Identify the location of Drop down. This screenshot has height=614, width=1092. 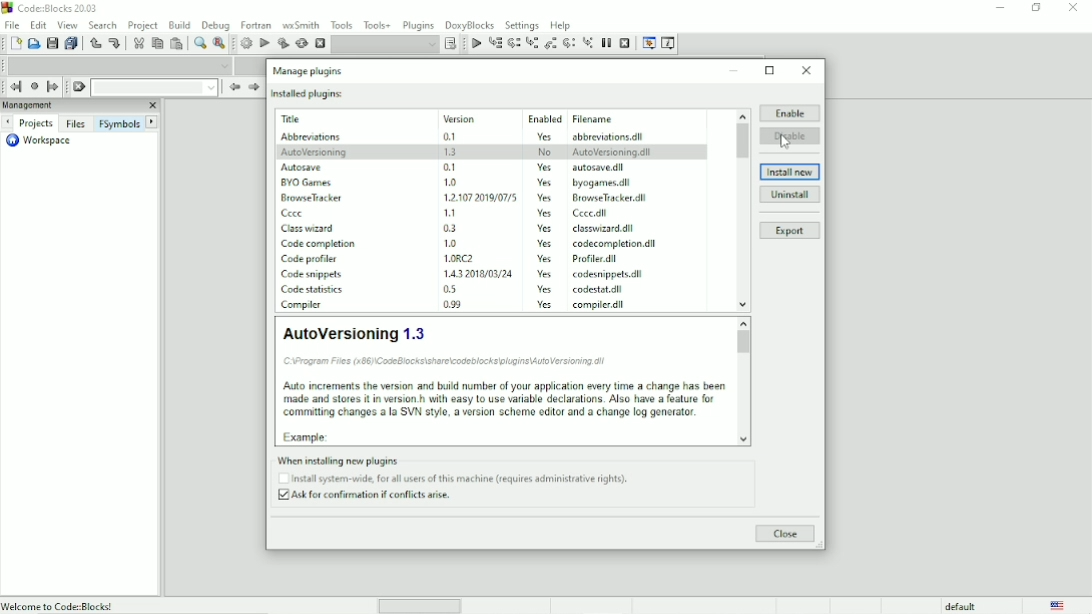
(154, 87).